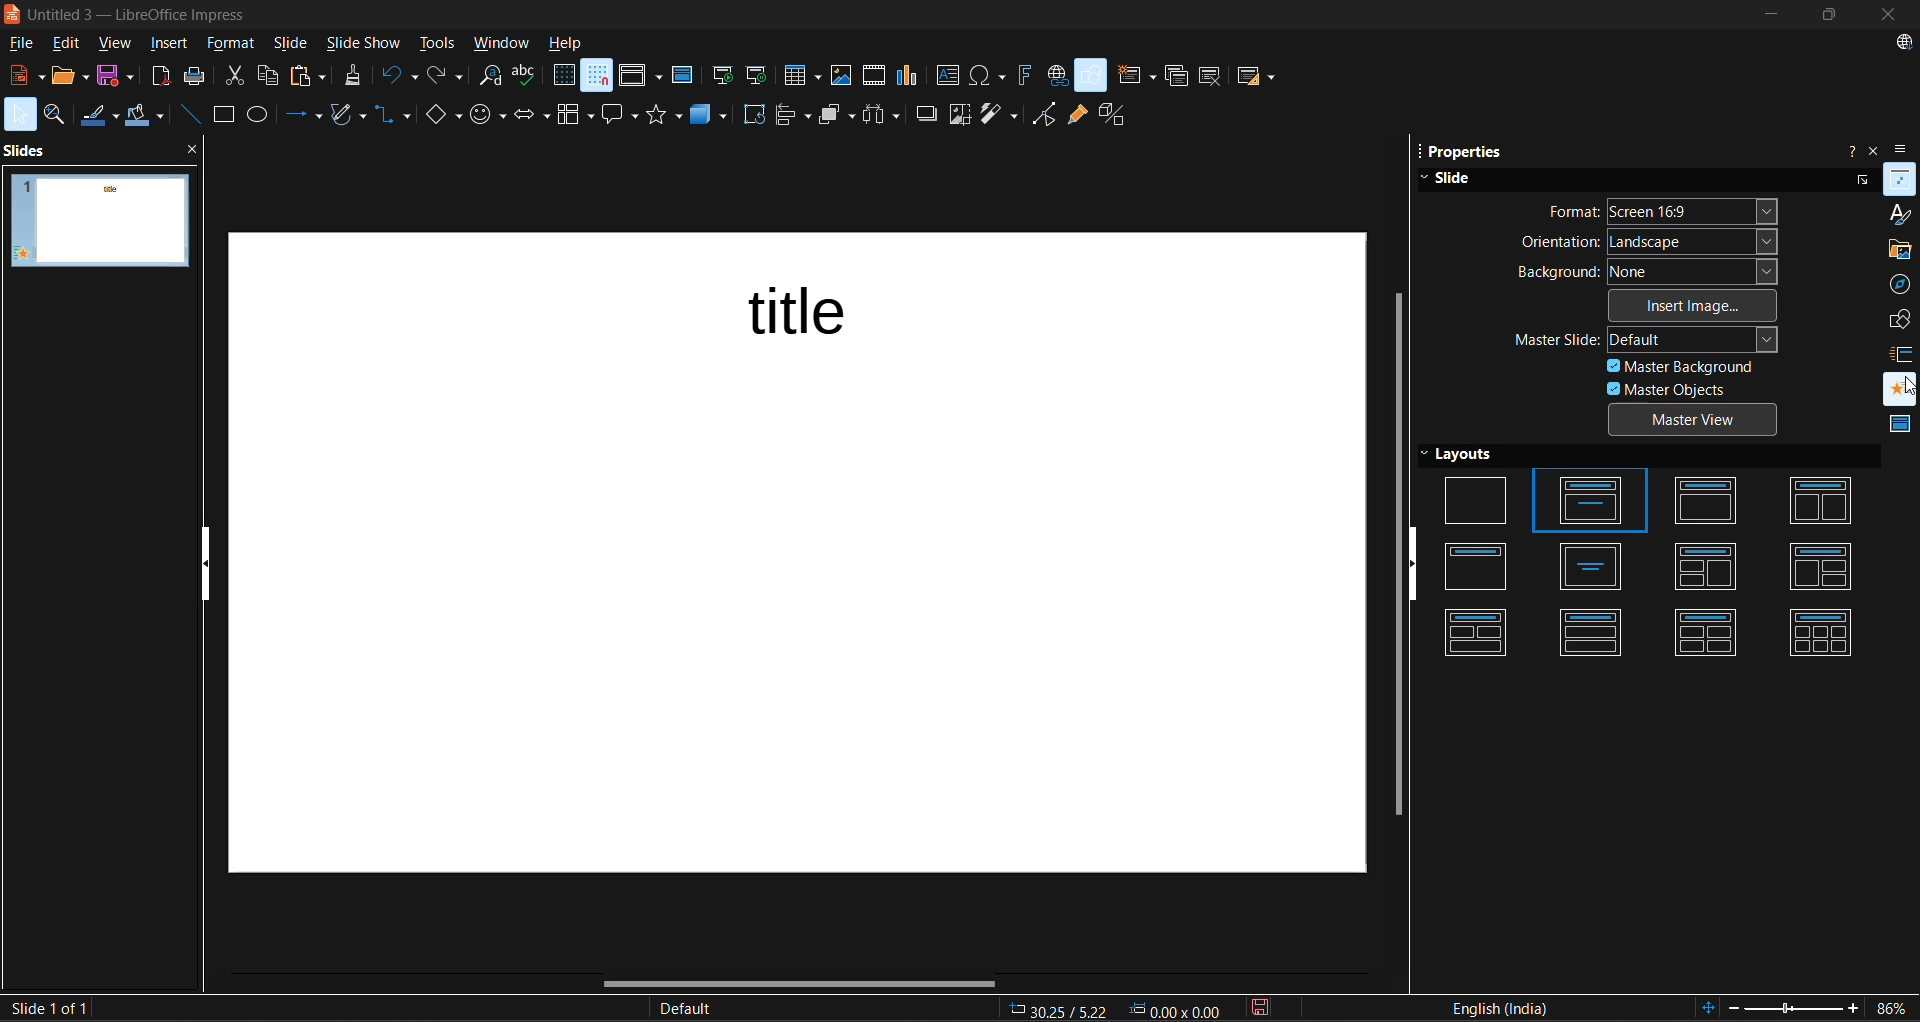  What do you see at coordinates (1896, 425) in the screenshot?
I see `master slides` at bounding box center [1896, 425].